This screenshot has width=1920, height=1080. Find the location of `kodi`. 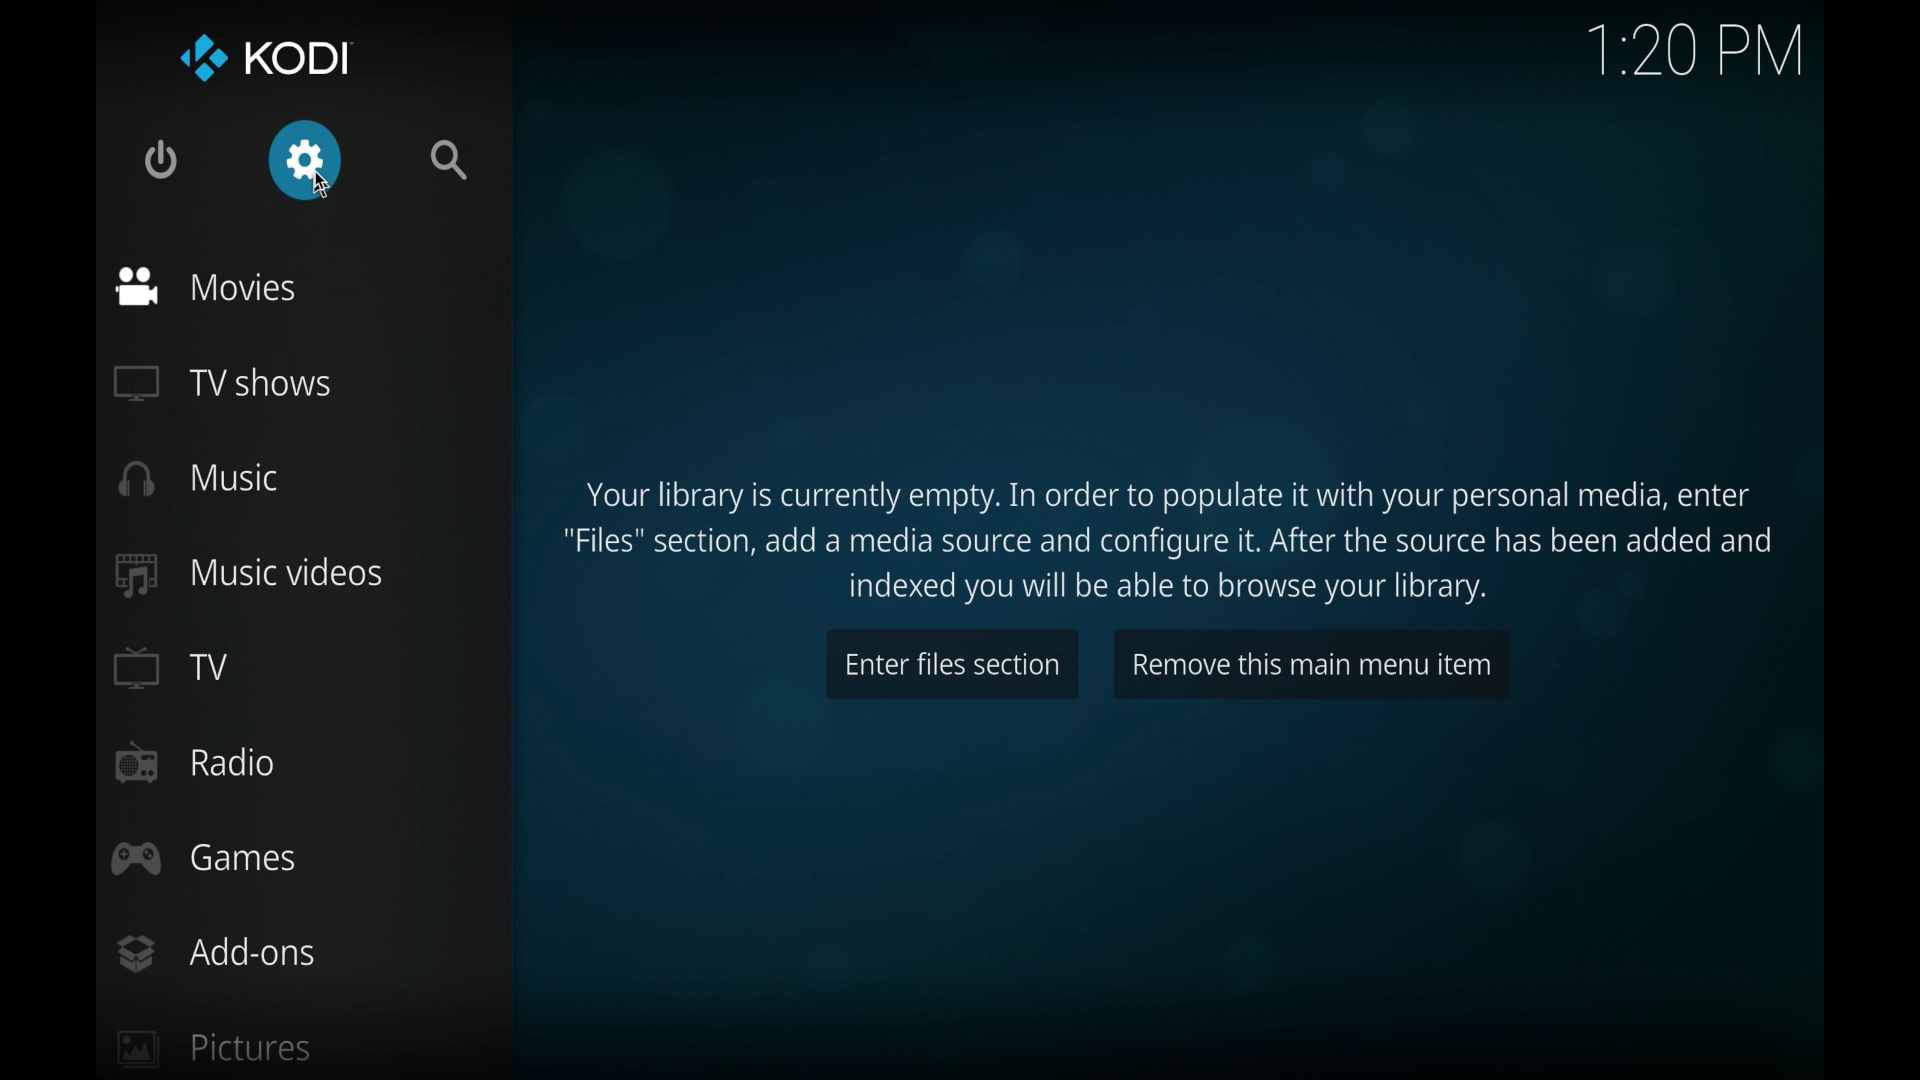

kodi is located at coordinates (265, 60).